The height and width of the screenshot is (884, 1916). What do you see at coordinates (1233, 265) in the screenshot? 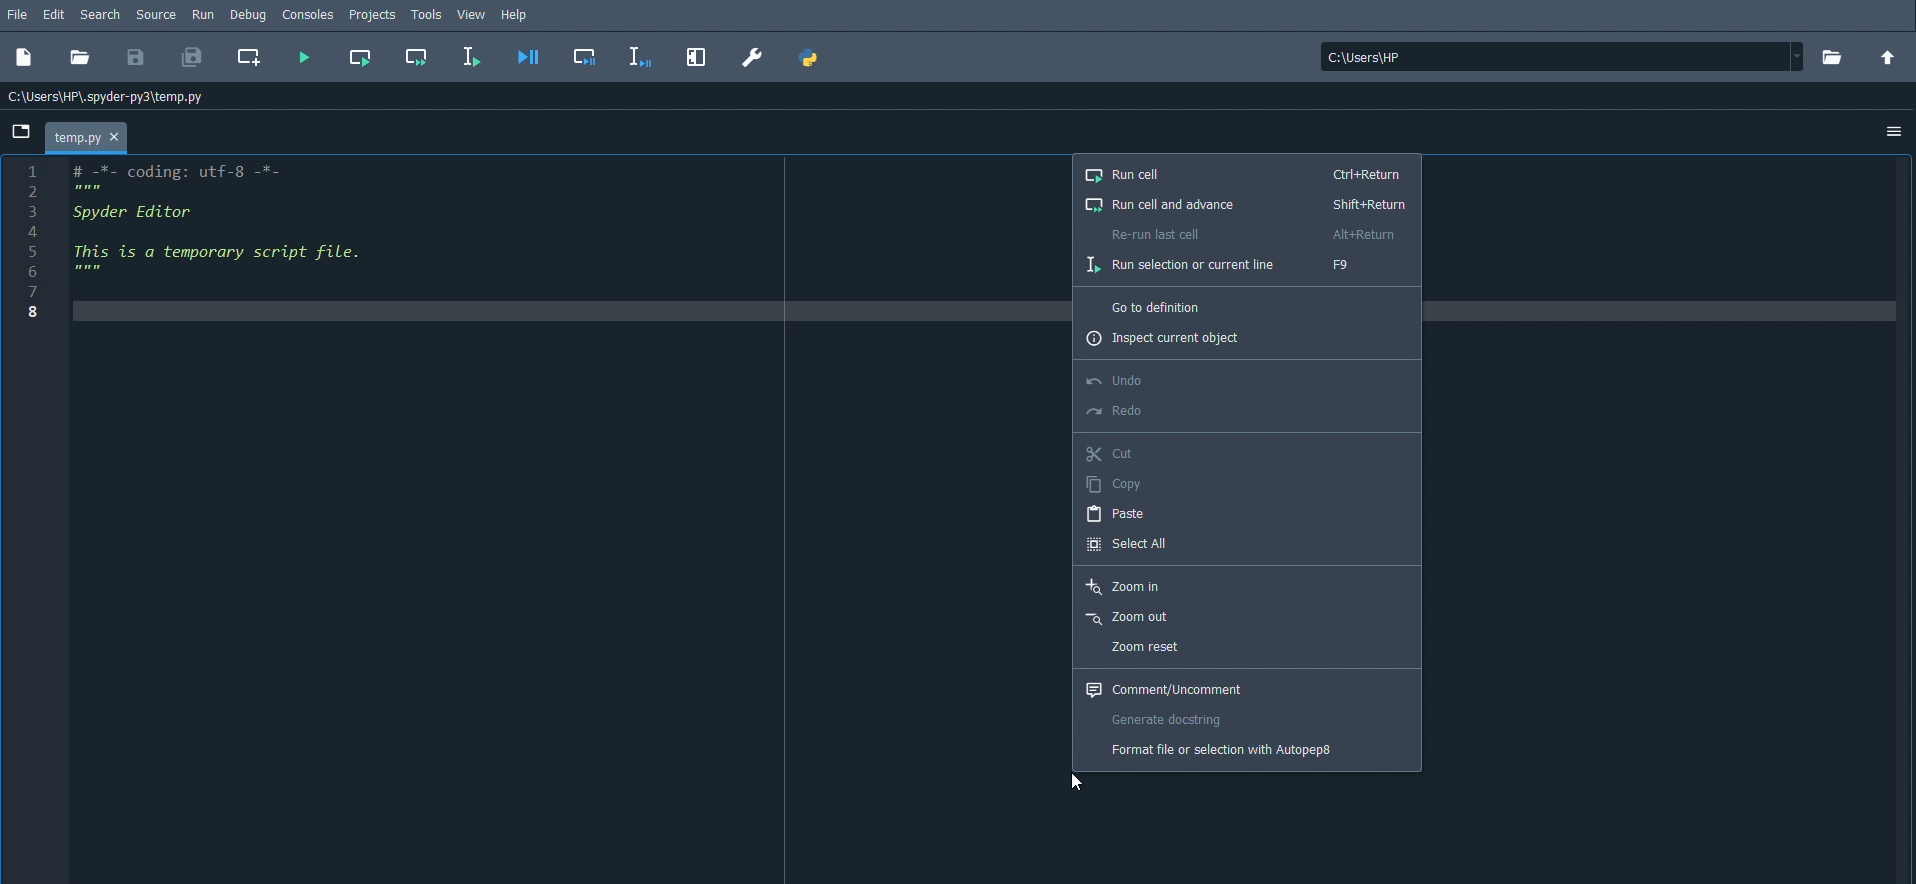
I see `Run selection or current line` at bounding box center [1233, 265].